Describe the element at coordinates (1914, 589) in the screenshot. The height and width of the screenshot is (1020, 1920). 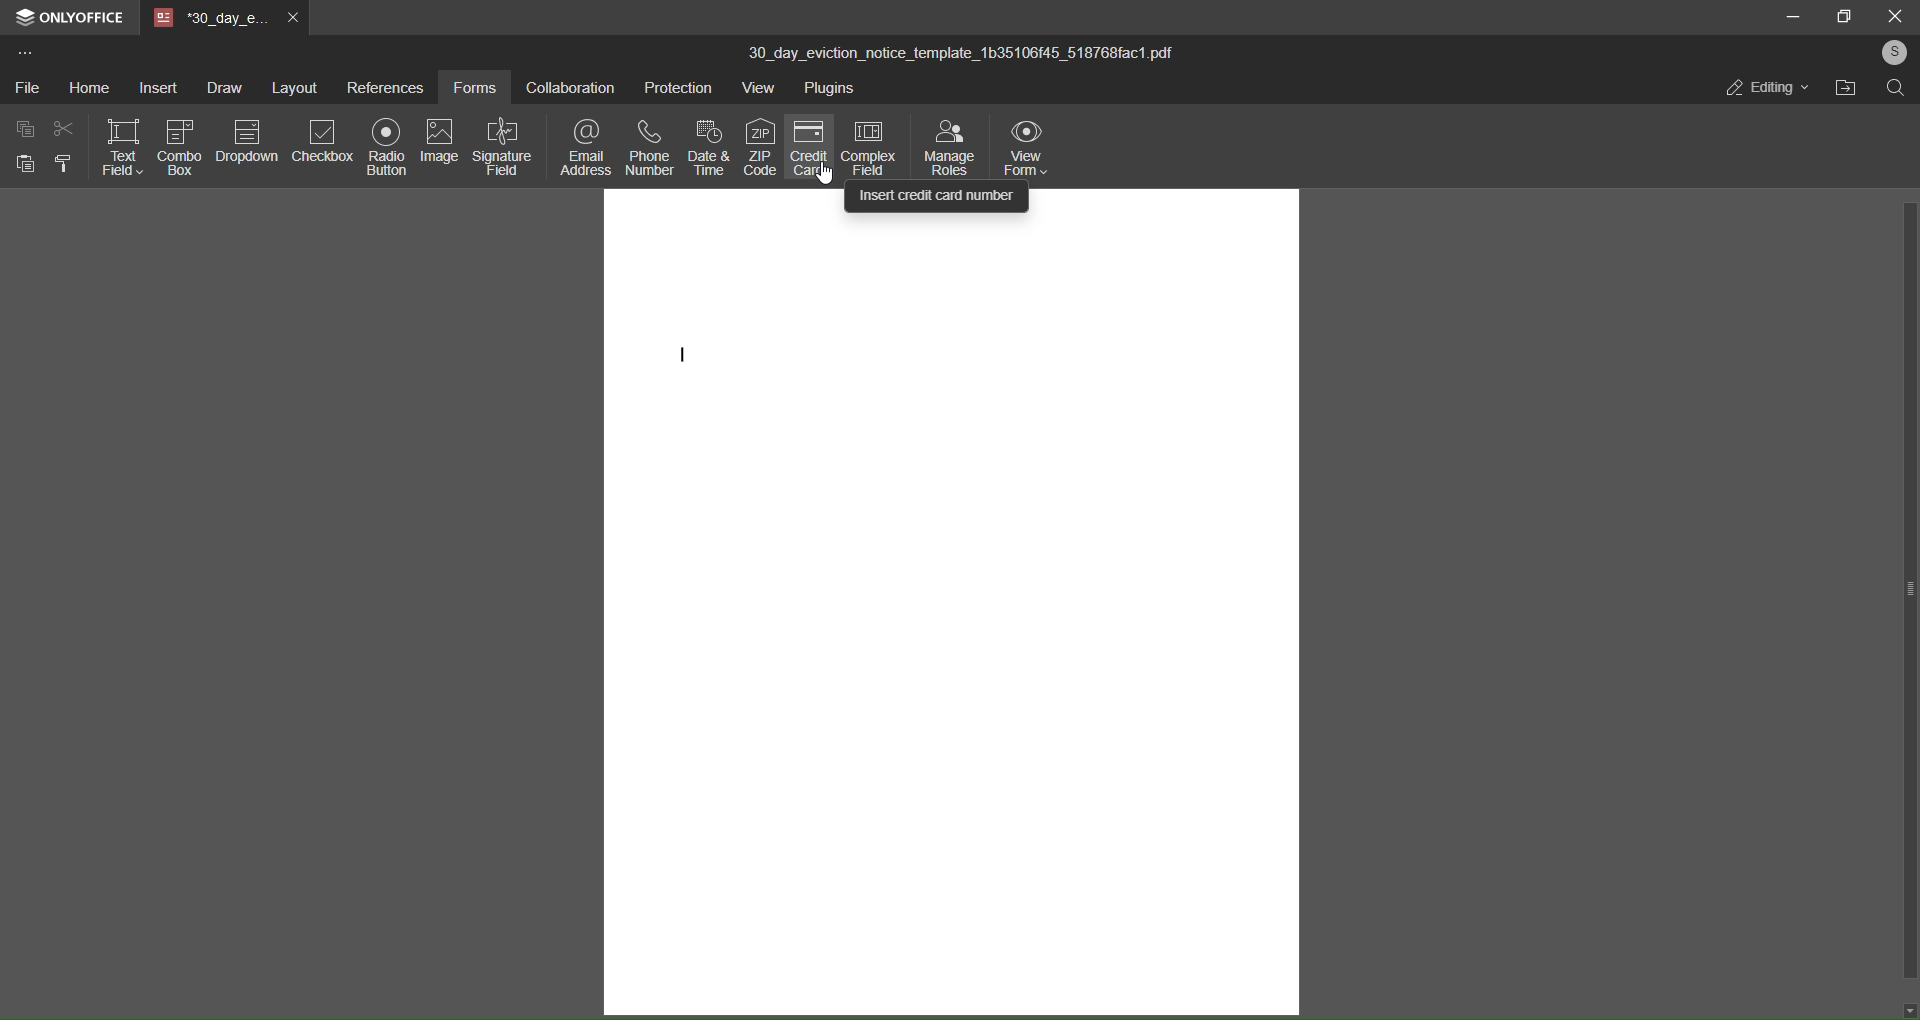
I see `scroll bar` at that location.